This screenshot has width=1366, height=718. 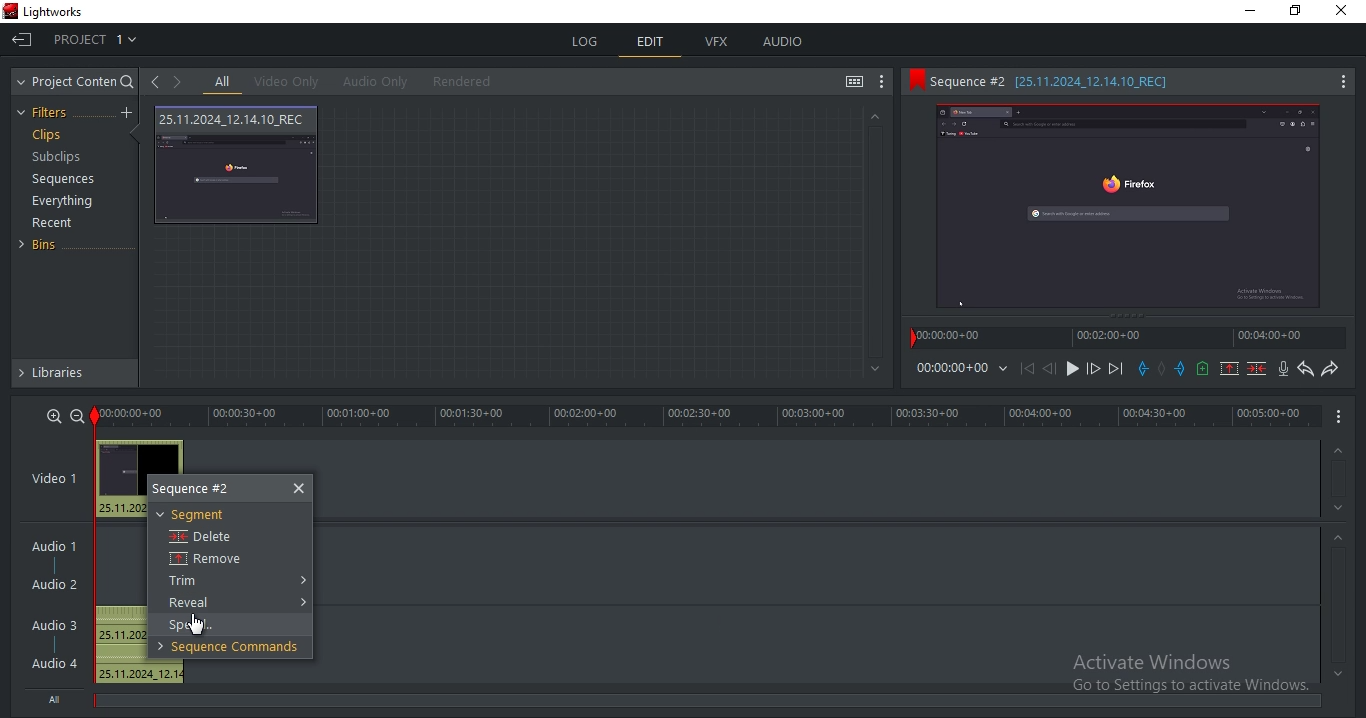 What do you see at coordinates (1257, 368) in the screenshot?
I see `delete the marked section` at bounding box center [1257, 368].